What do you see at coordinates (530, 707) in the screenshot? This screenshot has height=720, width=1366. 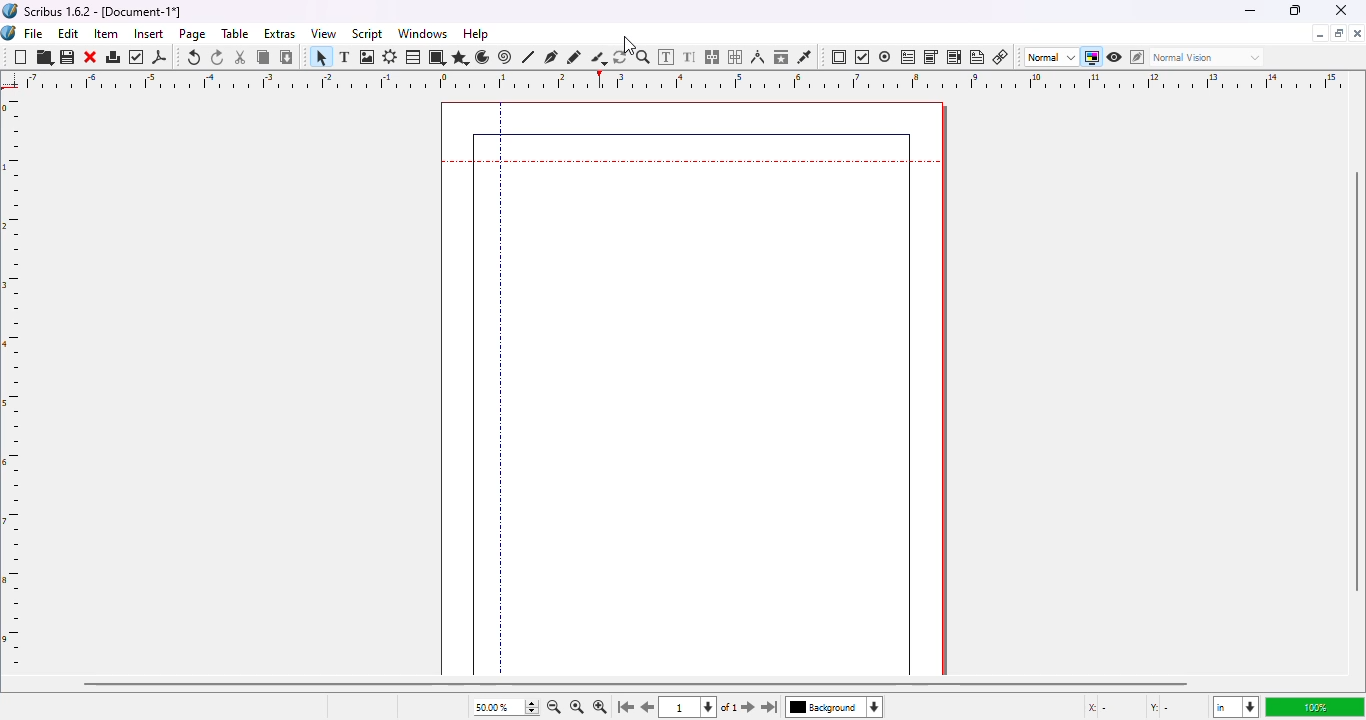 I see `zoom in and out` at bounding box center [530, 707].